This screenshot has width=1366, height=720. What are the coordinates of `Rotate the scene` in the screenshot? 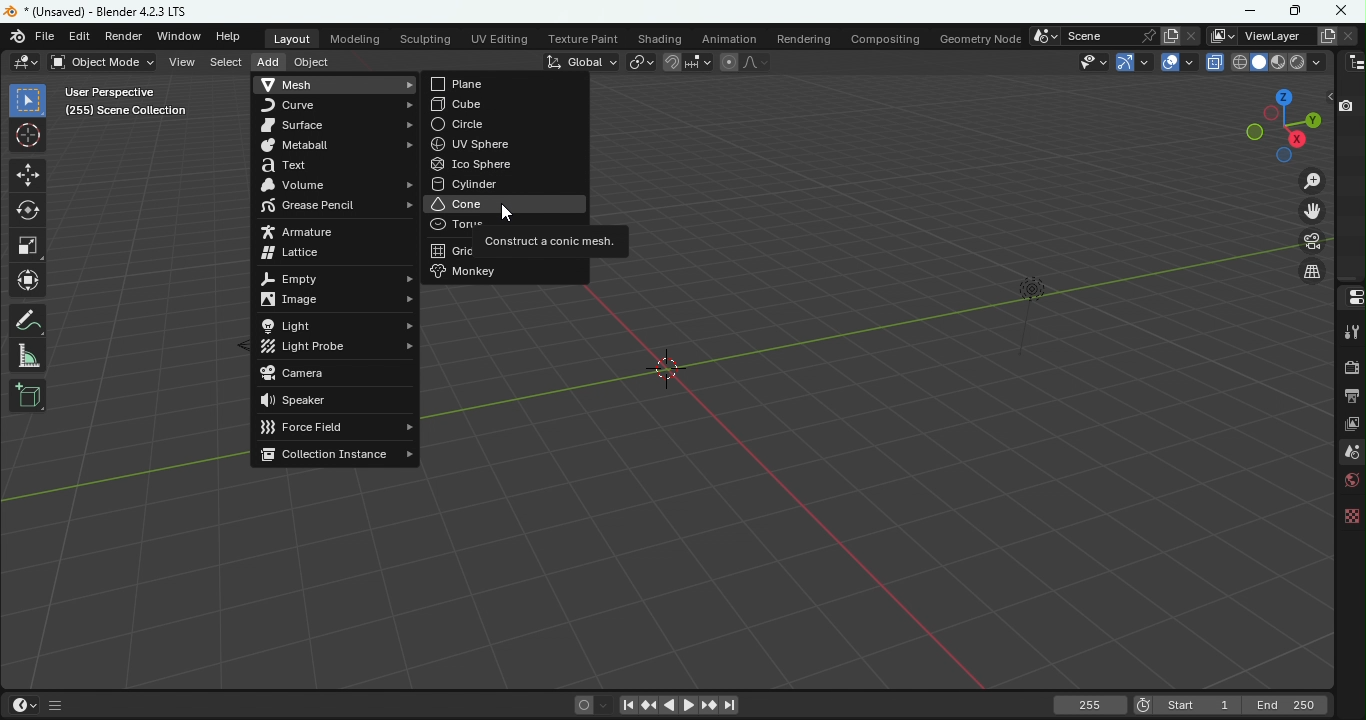 It's located at (1273, 114).